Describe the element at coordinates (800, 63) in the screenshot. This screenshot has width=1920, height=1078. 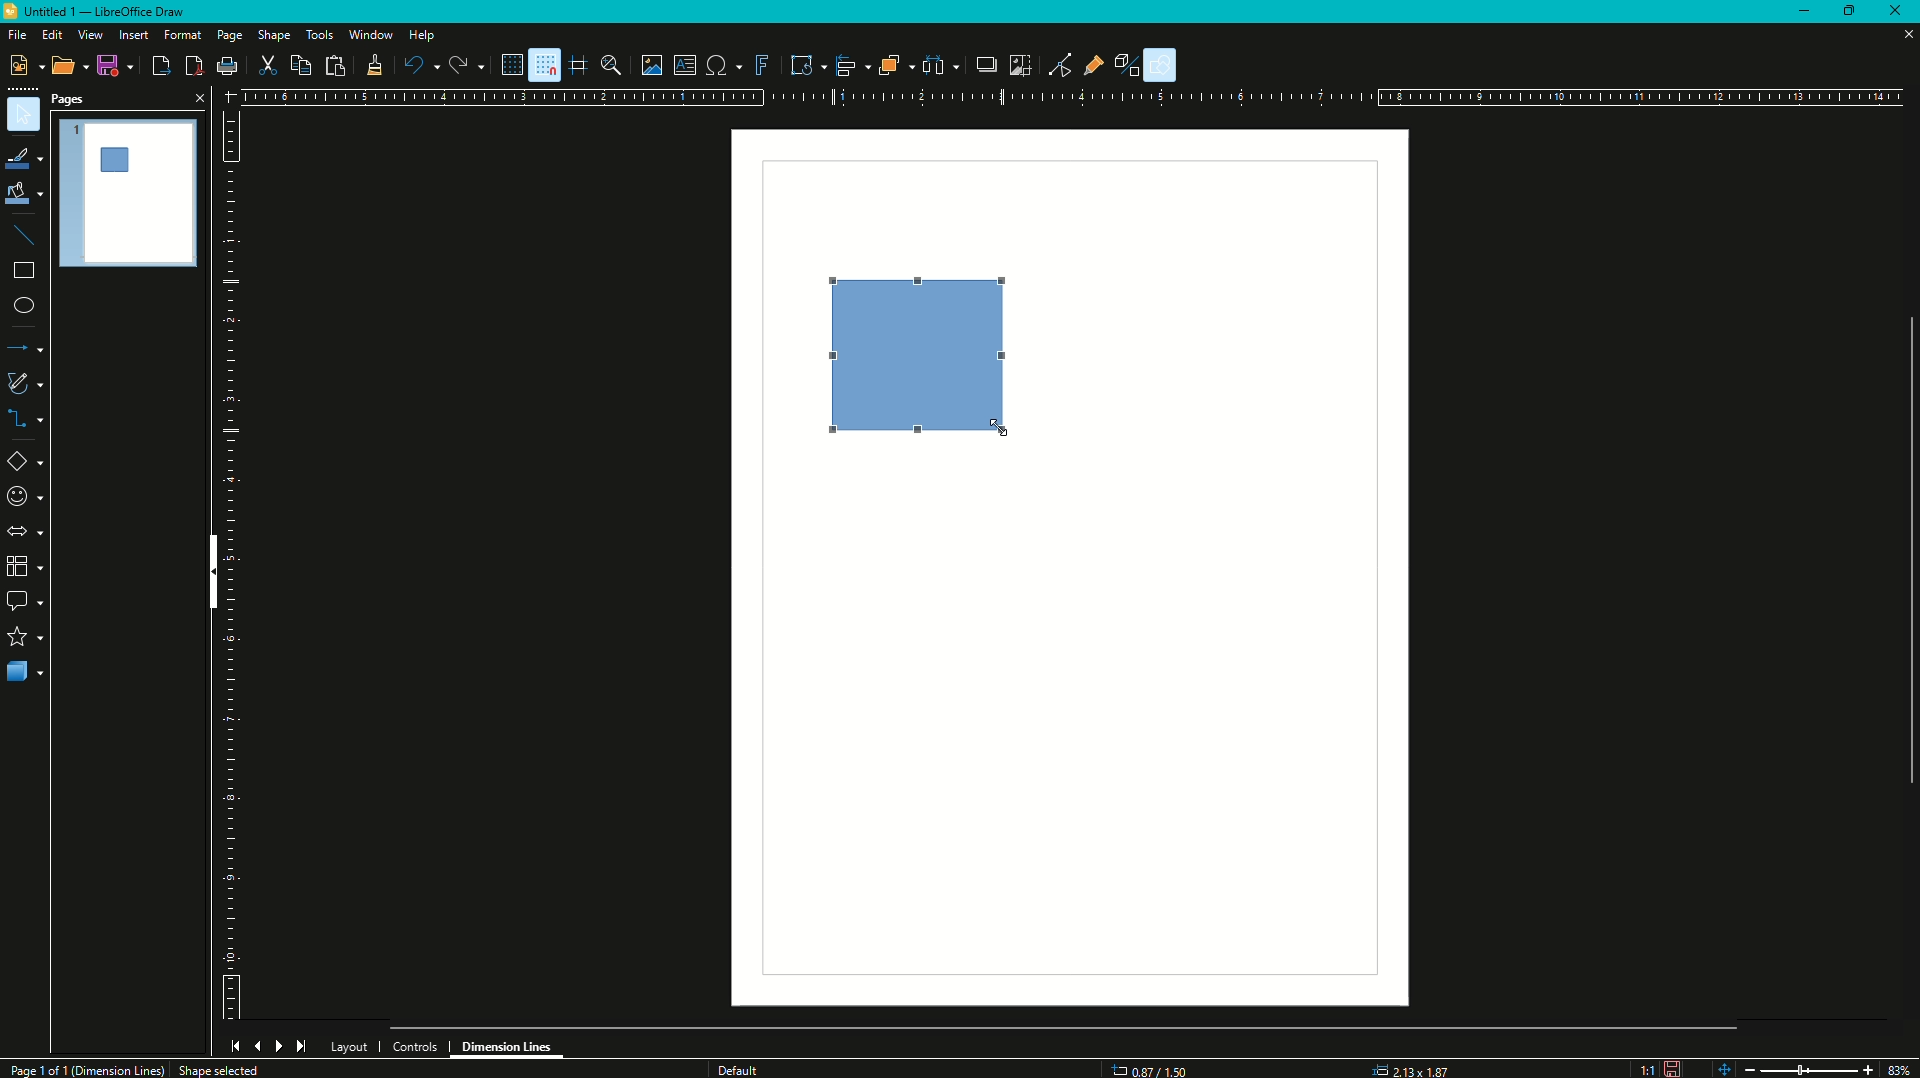
I see `Transformations` at that location.